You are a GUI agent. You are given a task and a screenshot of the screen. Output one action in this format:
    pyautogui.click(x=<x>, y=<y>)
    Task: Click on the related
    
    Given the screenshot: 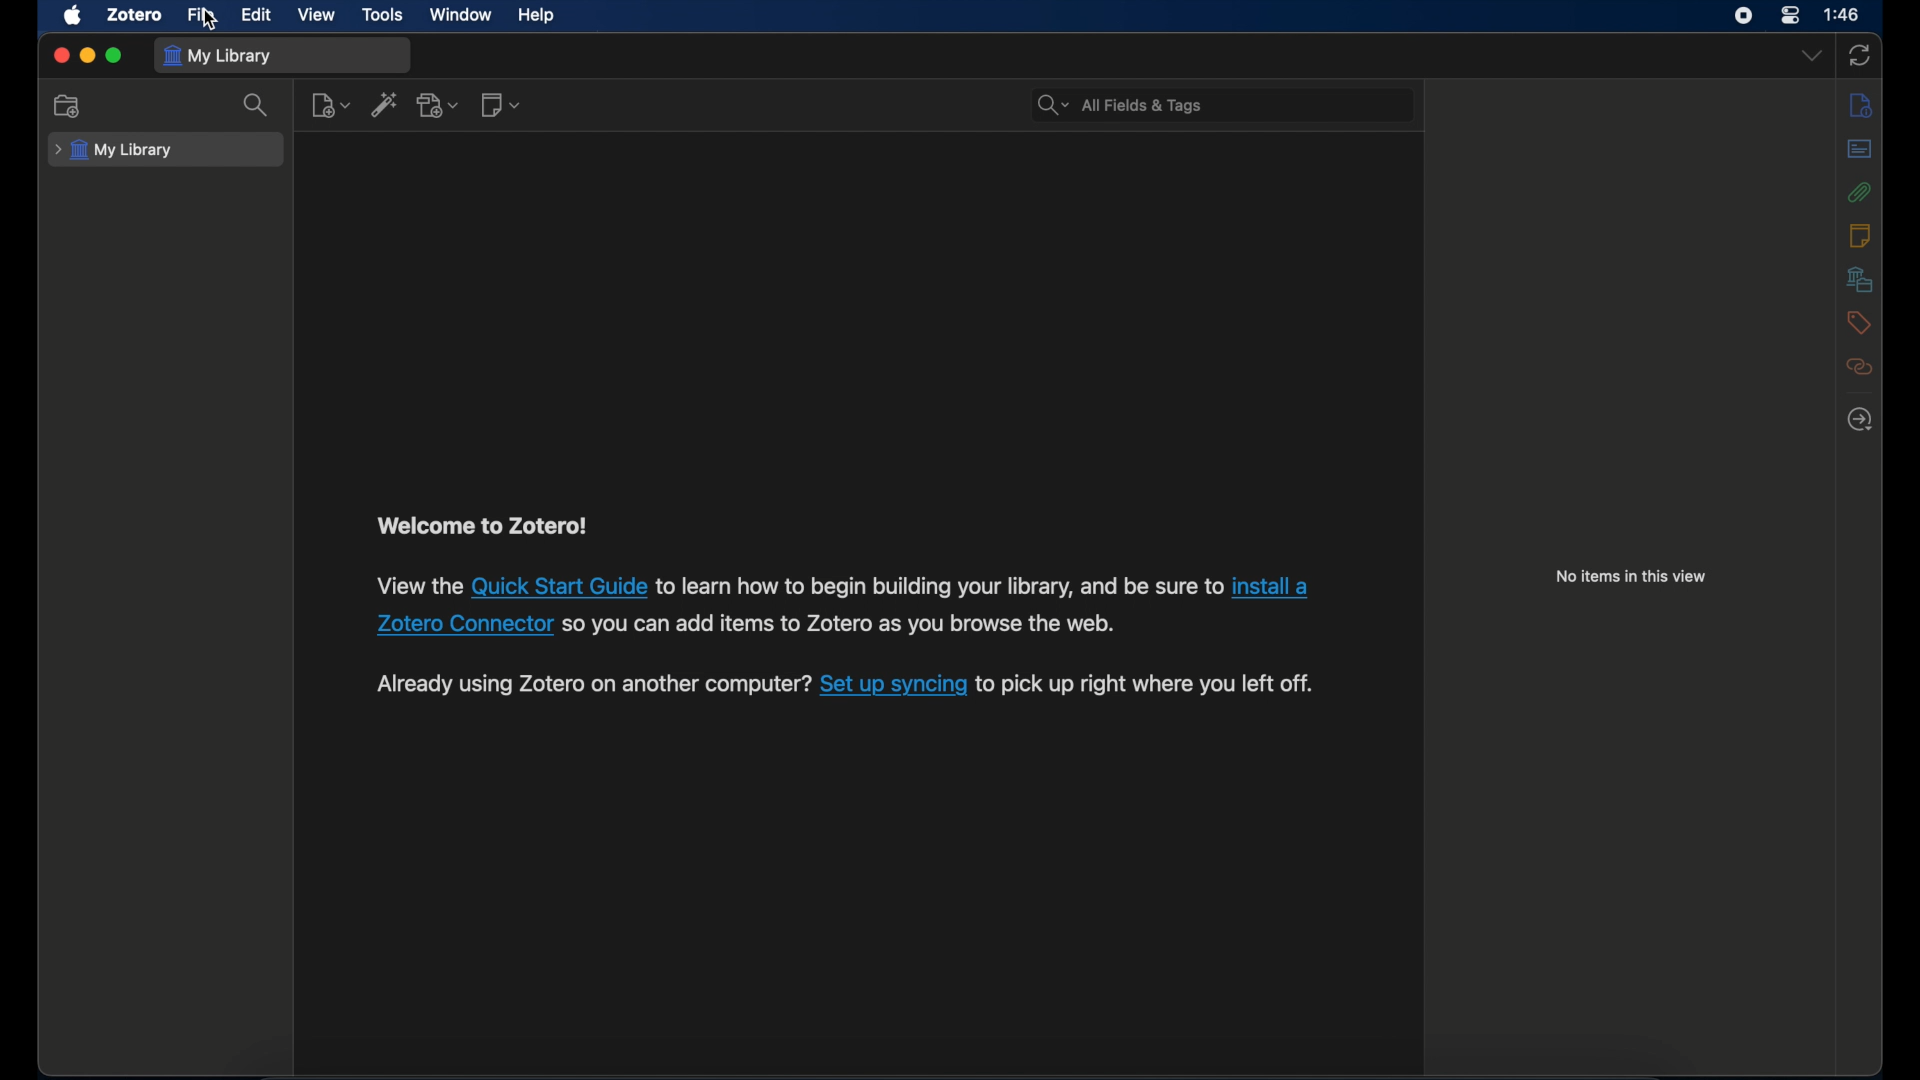 What is the action you would take?
    pyautogui.click(x=1860, y=367)
    